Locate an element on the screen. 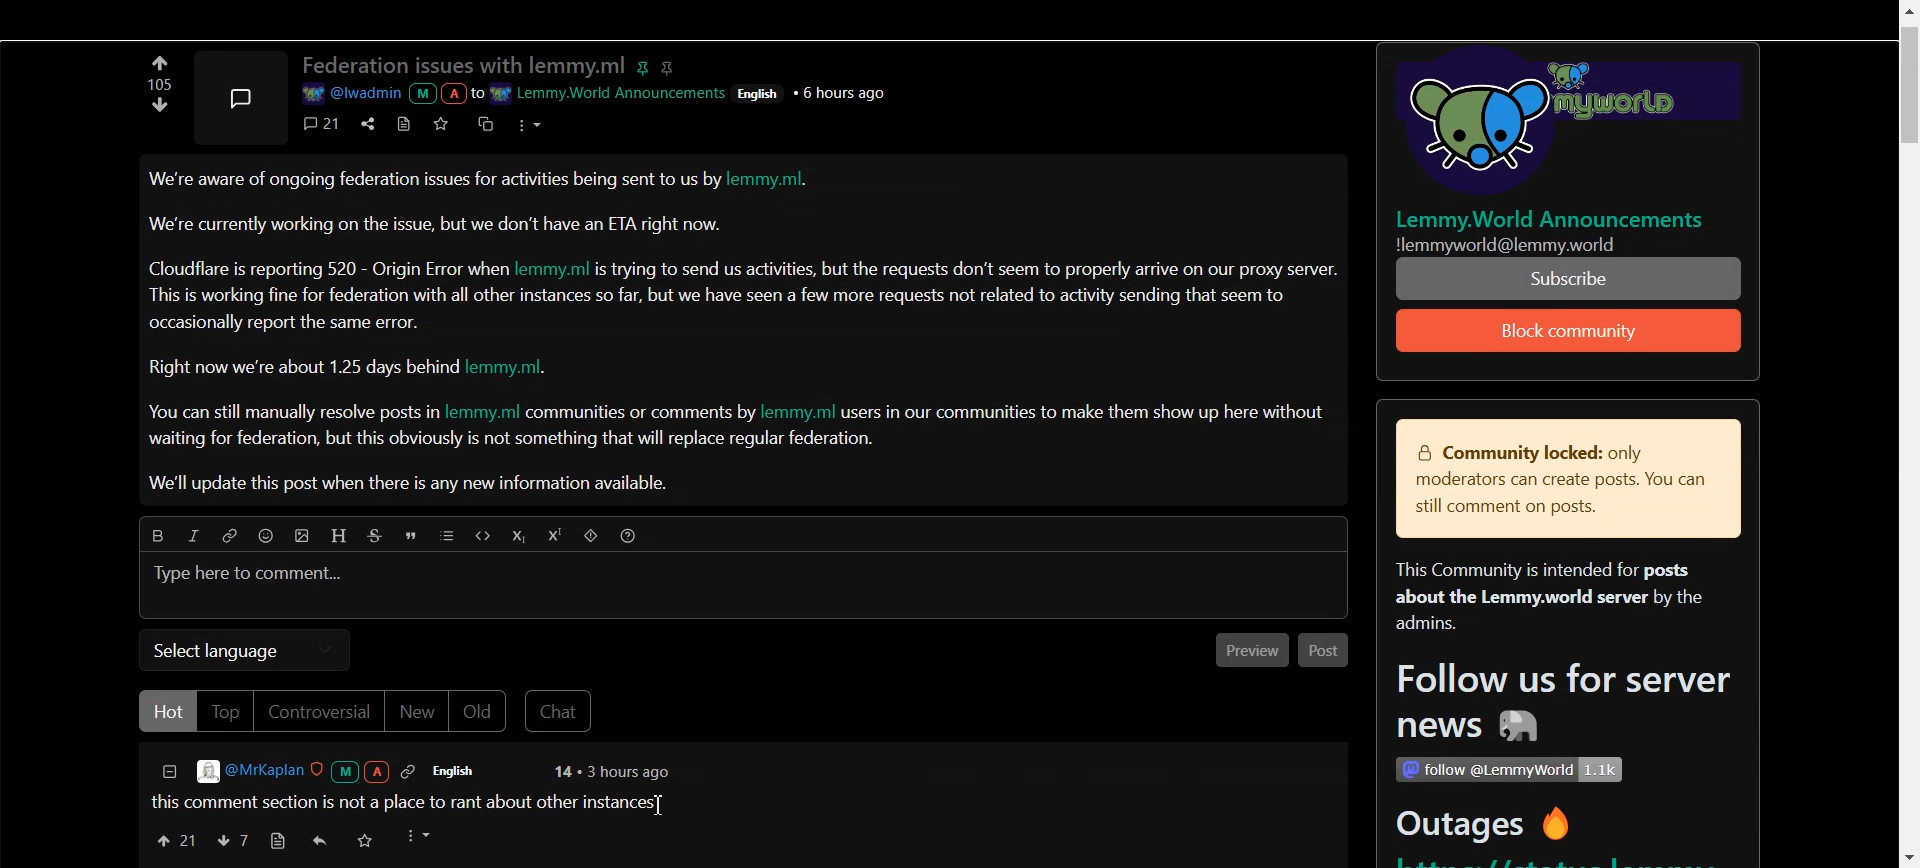 This screenshot has width=1920, height=868. Spoiler is located at coordinates (593, 538).